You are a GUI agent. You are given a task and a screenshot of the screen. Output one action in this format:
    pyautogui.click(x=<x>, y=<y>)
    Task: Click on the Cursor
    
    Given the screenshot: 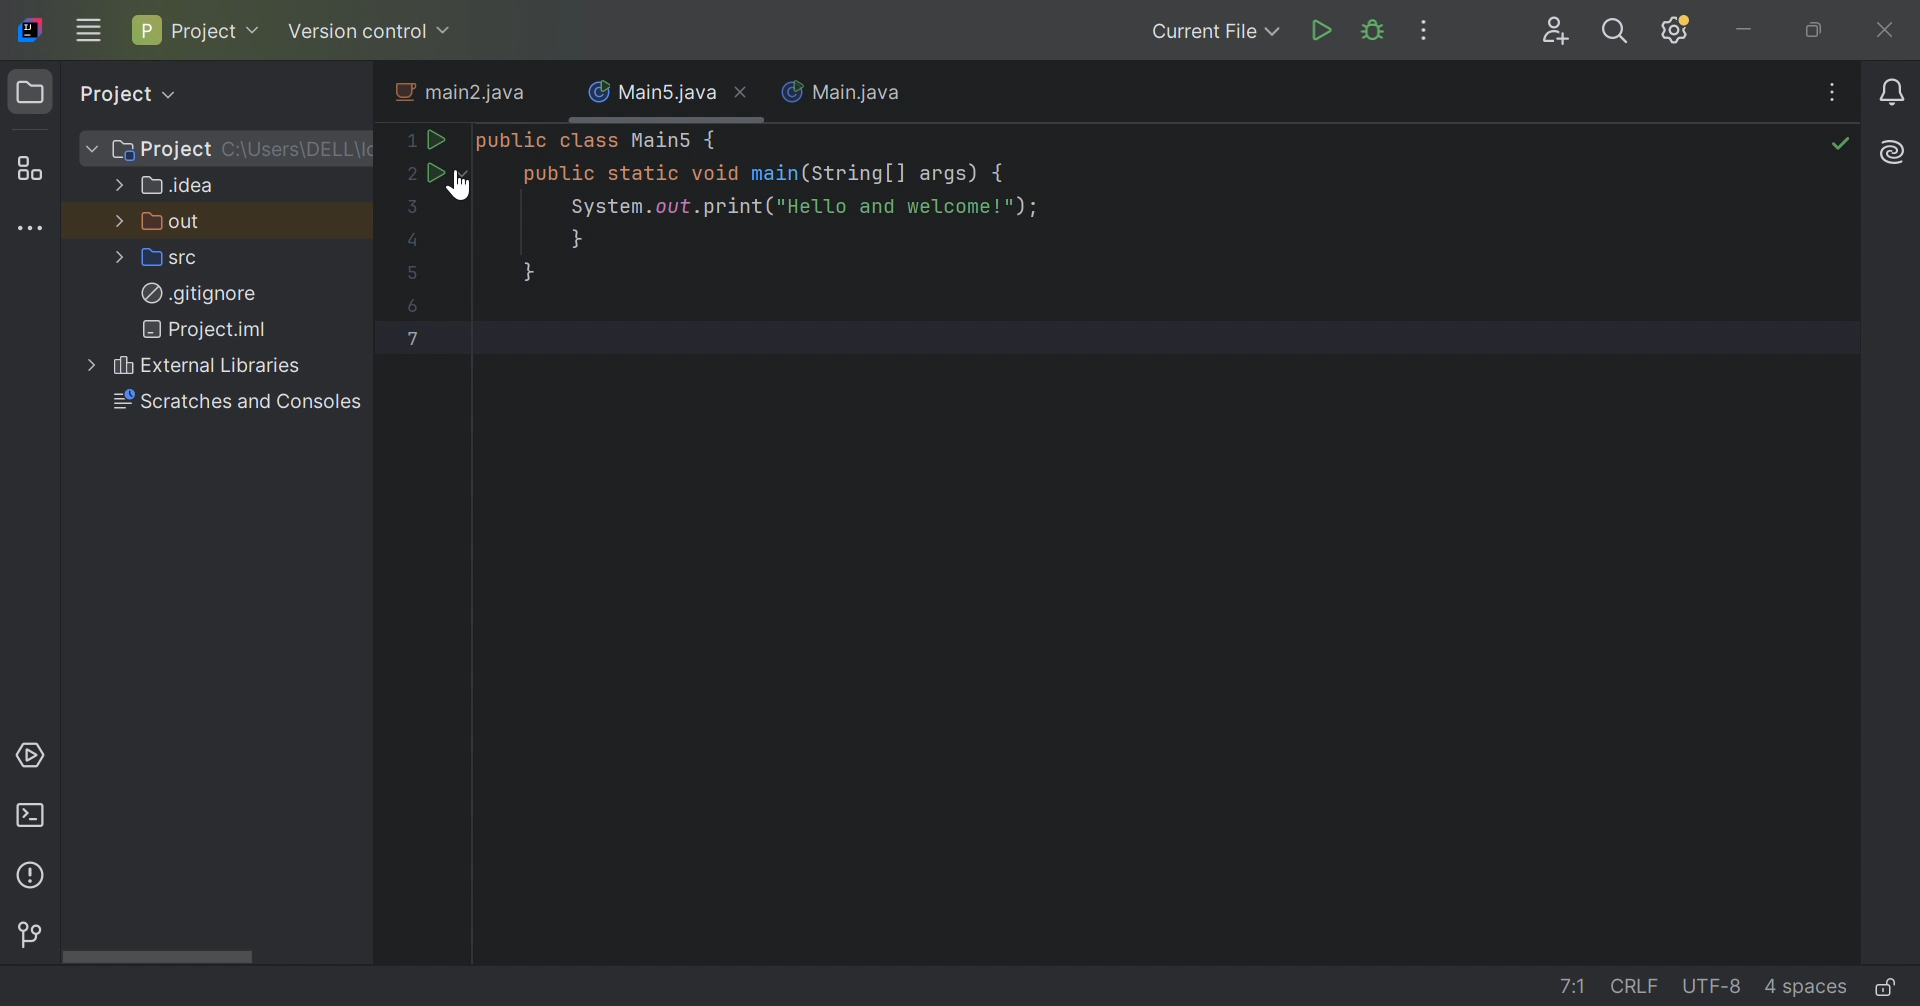 What is the action you would take?
    pyautogui.click(x=463, y=184)
    